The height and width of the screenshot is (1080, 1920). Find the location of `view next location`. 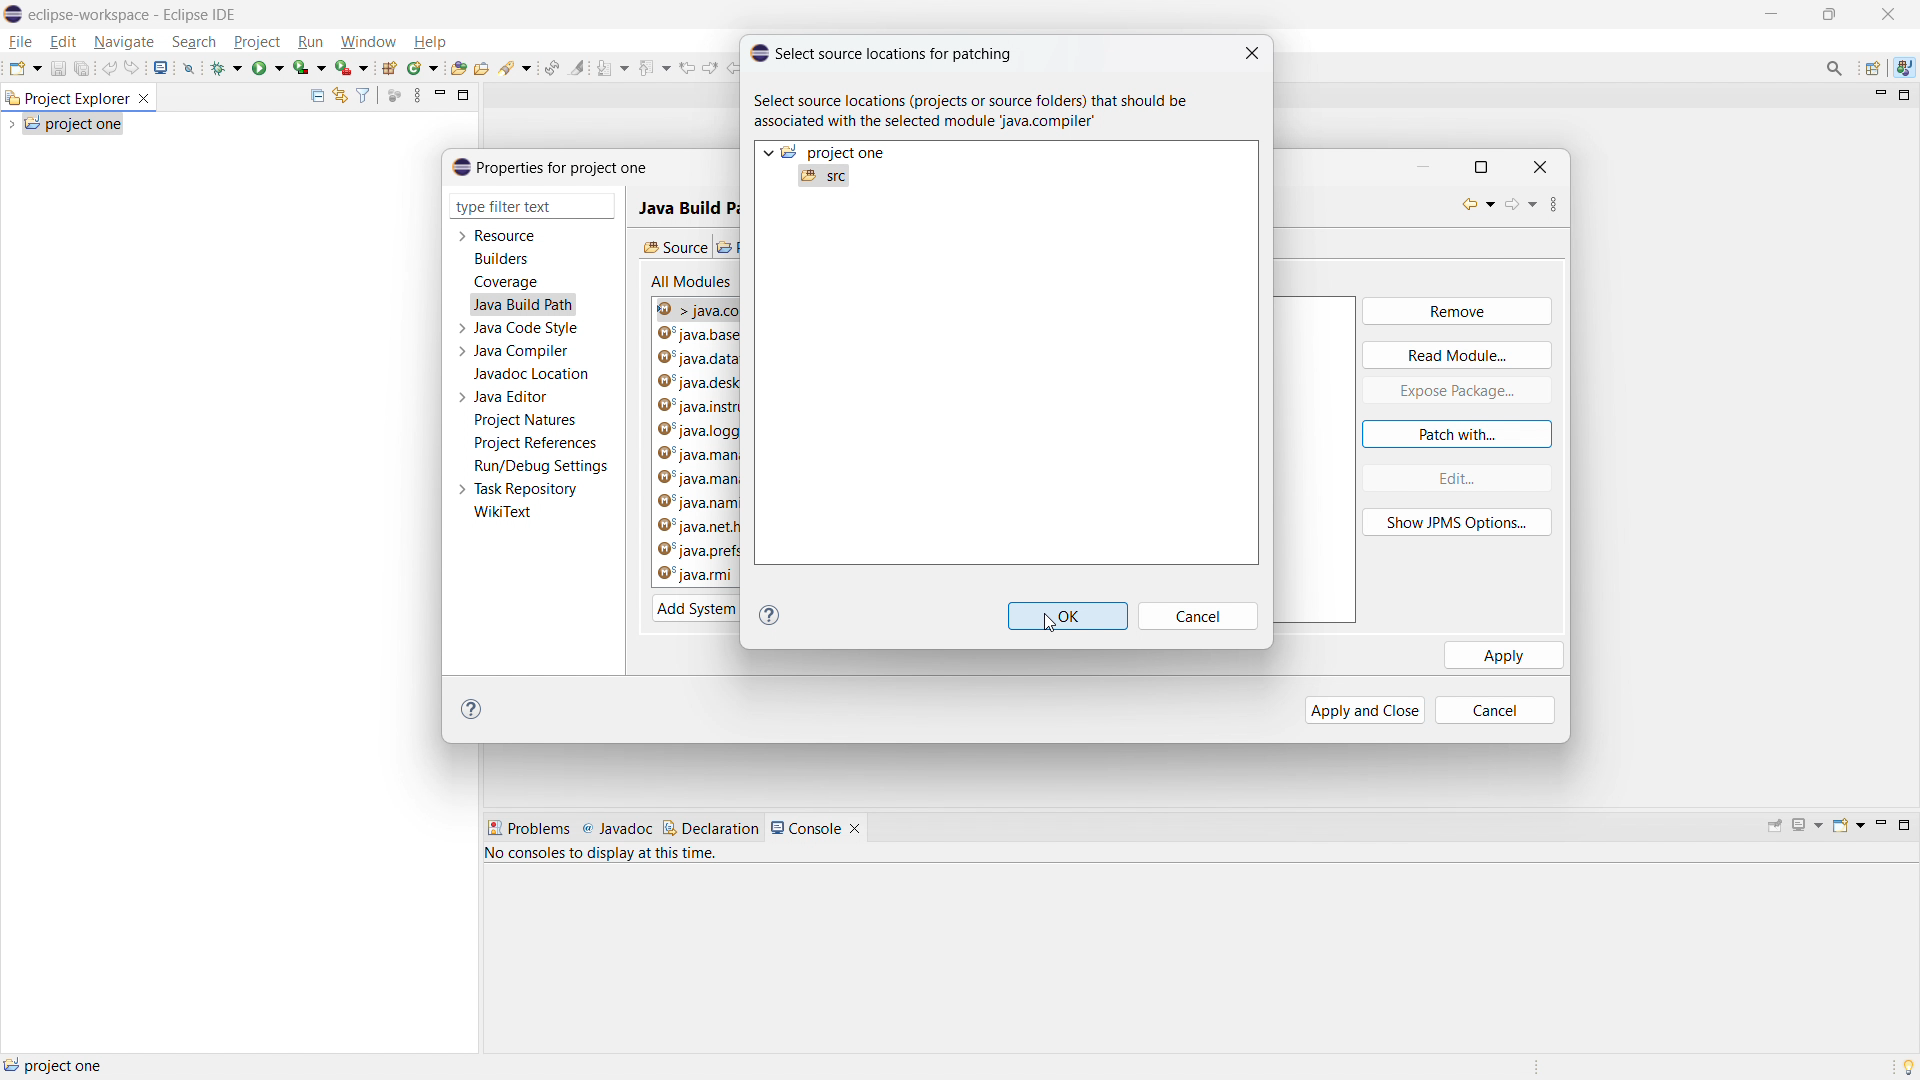

view next location is located at coordinates (710, 65).